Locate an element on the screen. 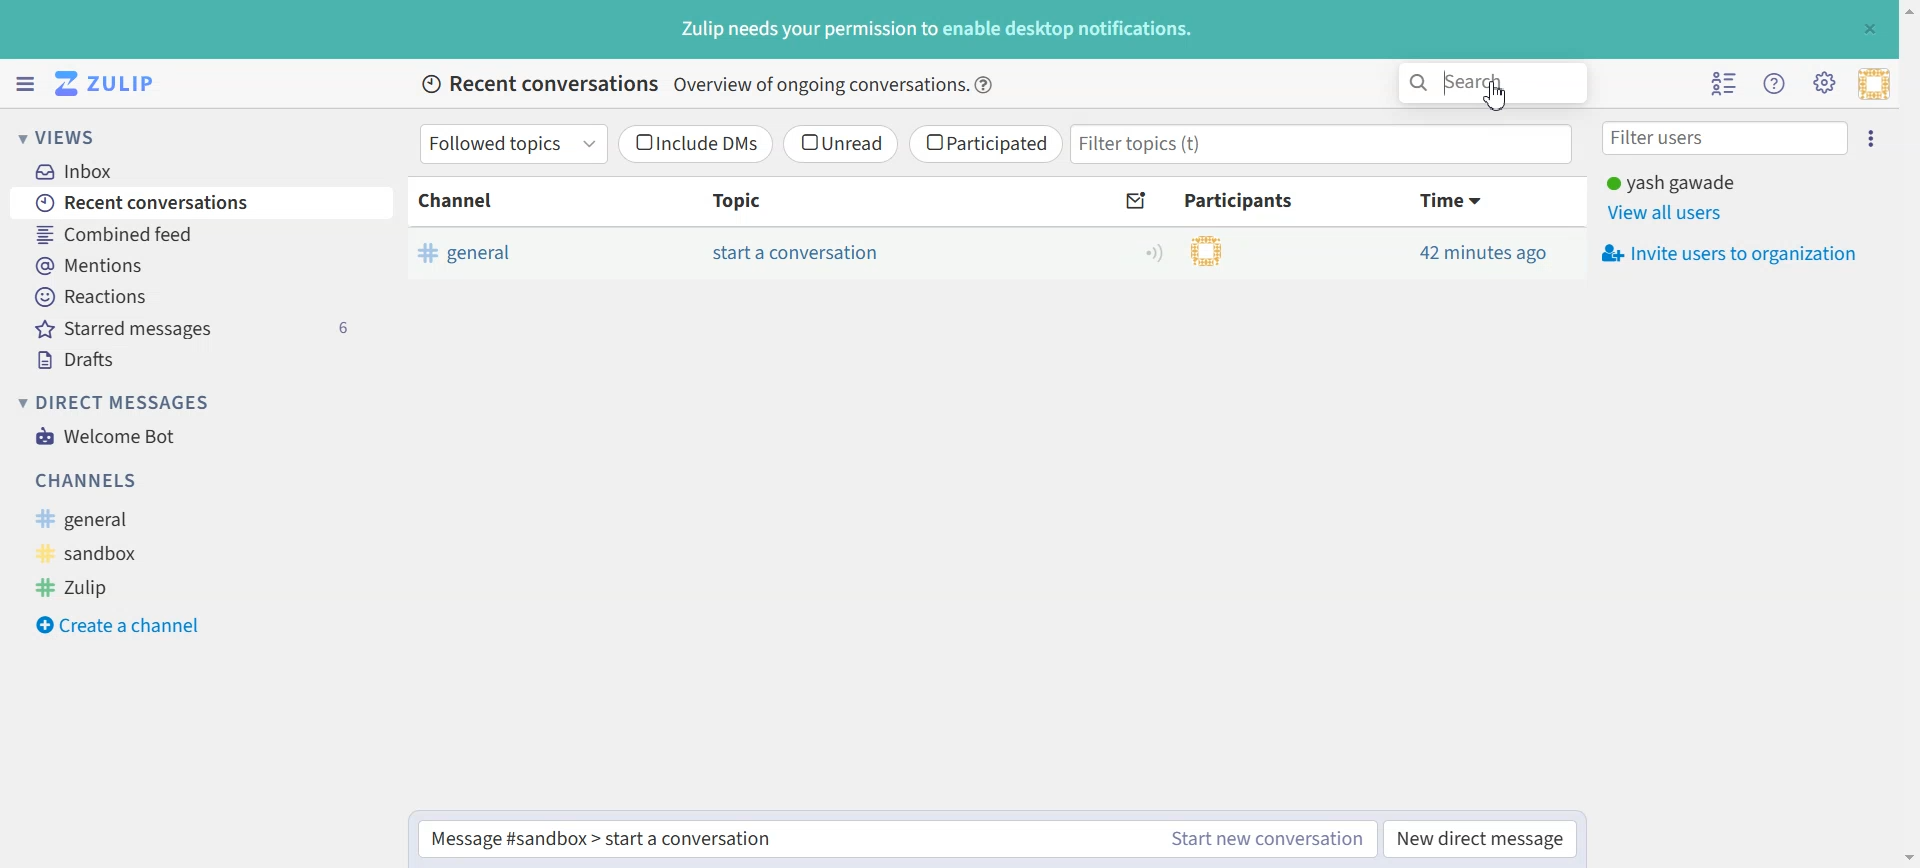 The width and height of the screenshot is (1920, 868). Starred messages is located at coordinates (199, 327).